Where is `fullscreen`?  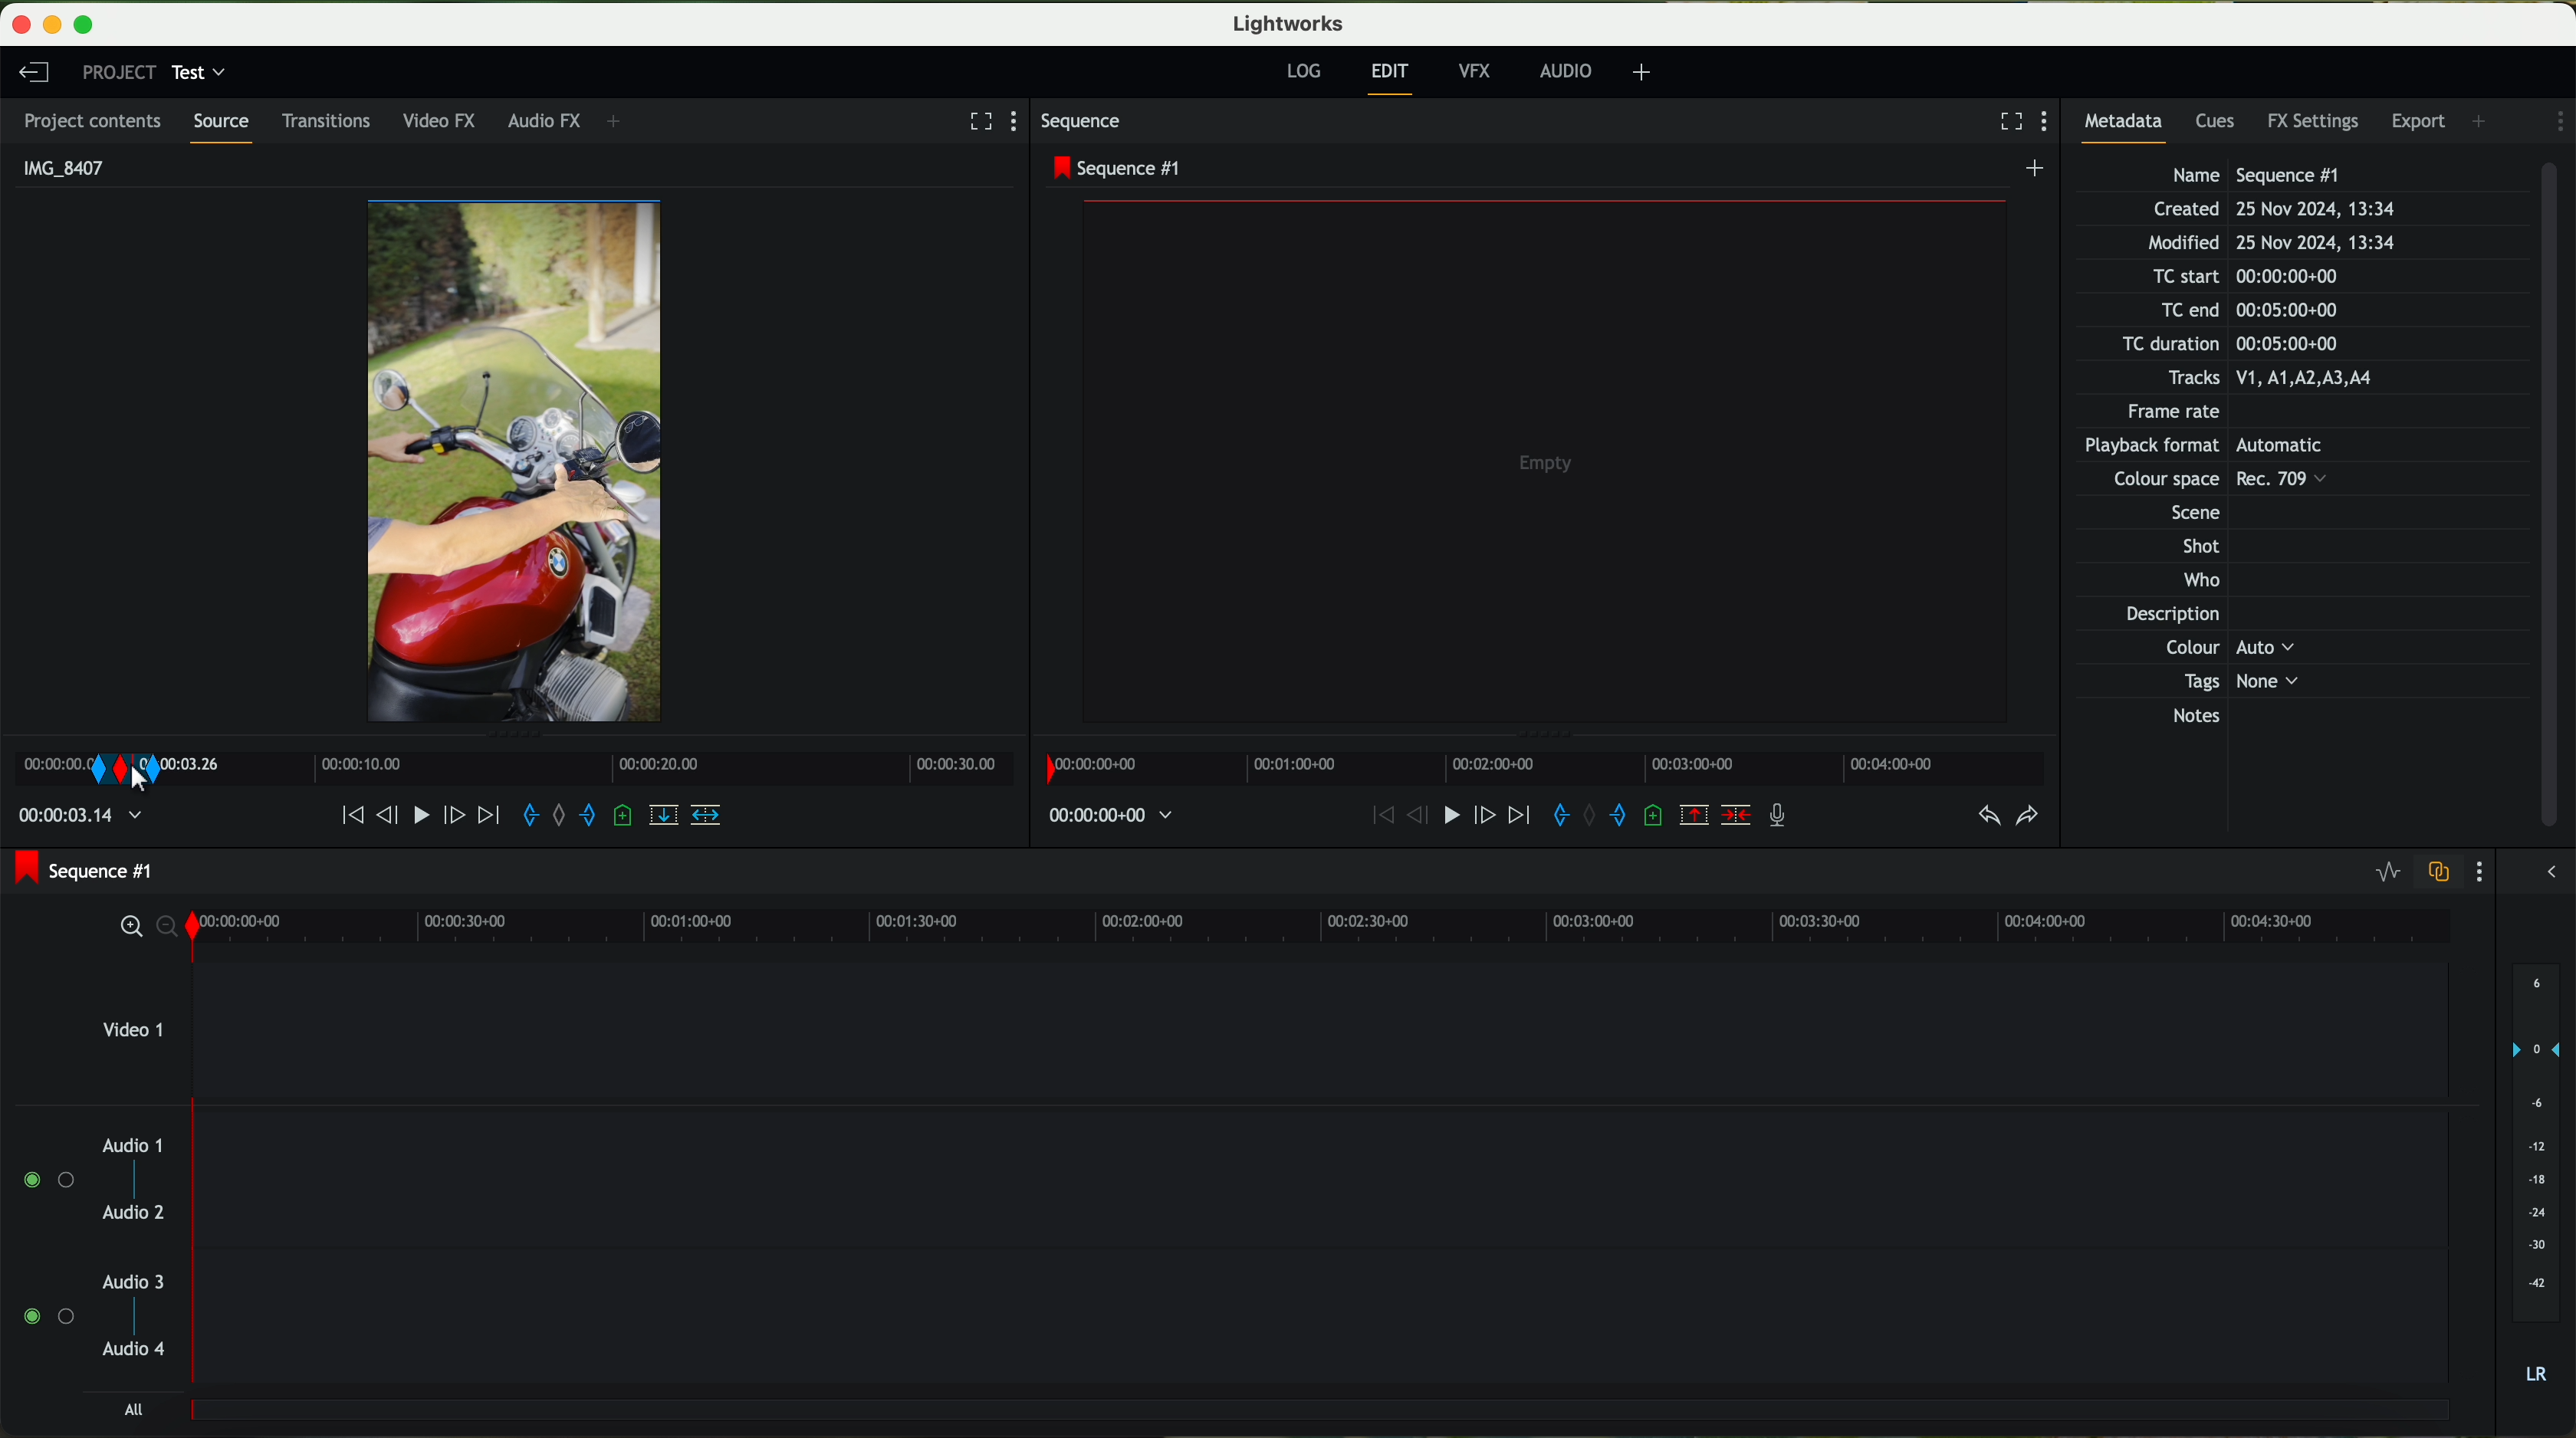 fullscreen is located at coordinates (977, 120).